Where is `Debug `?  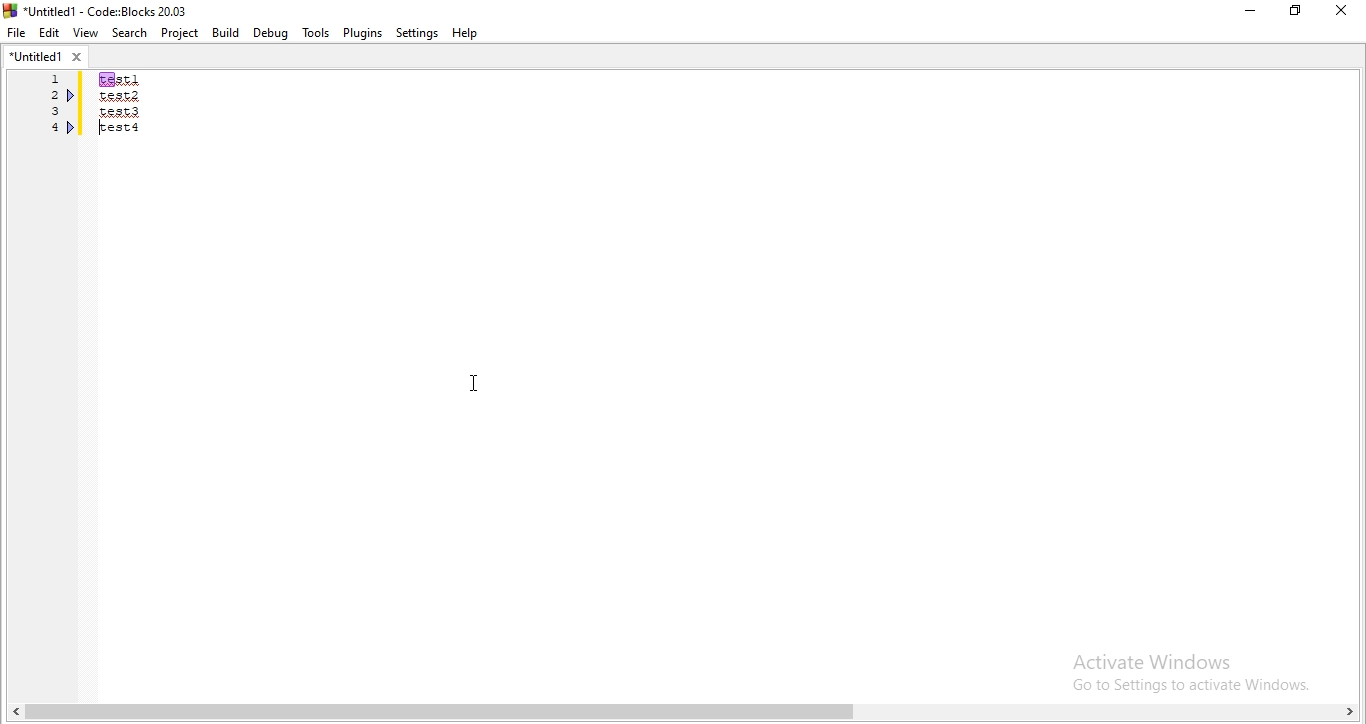 Debug  is located at coordinates (269, 31).